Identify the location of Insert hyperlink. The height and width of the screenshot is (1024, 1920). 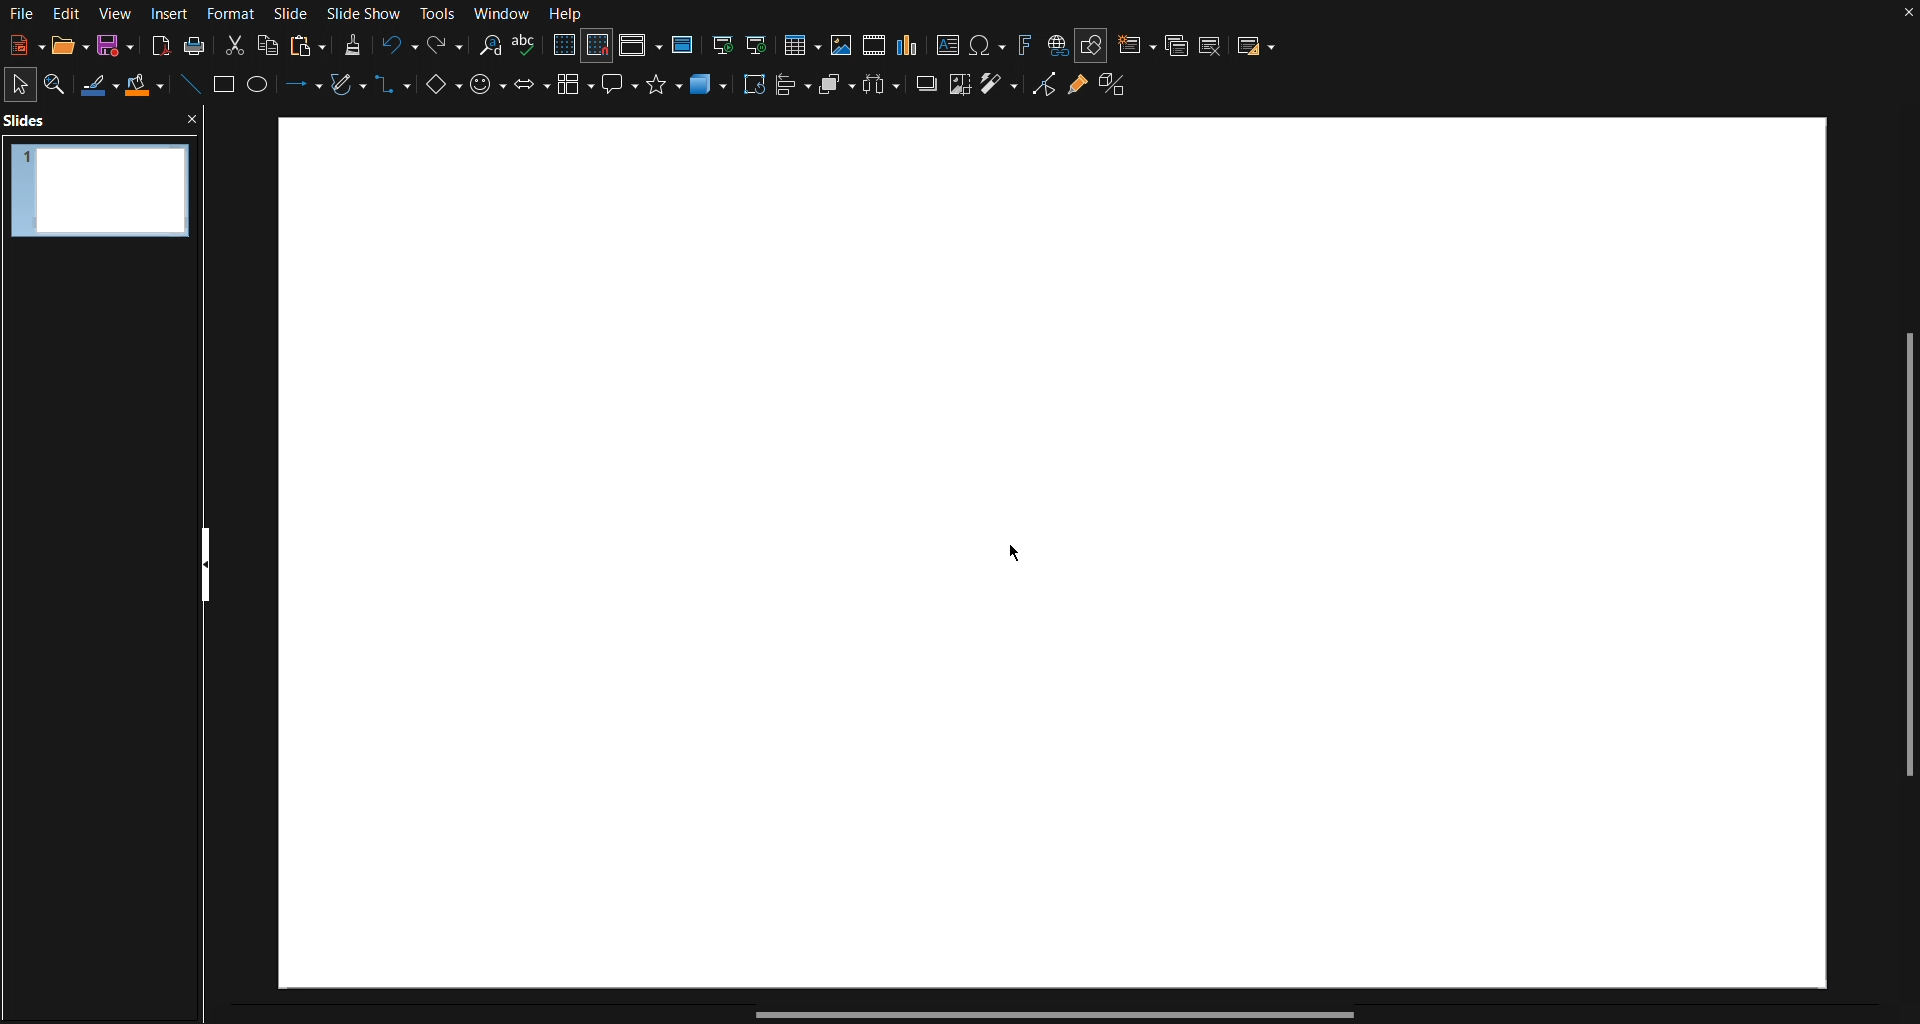
(1057, 44).